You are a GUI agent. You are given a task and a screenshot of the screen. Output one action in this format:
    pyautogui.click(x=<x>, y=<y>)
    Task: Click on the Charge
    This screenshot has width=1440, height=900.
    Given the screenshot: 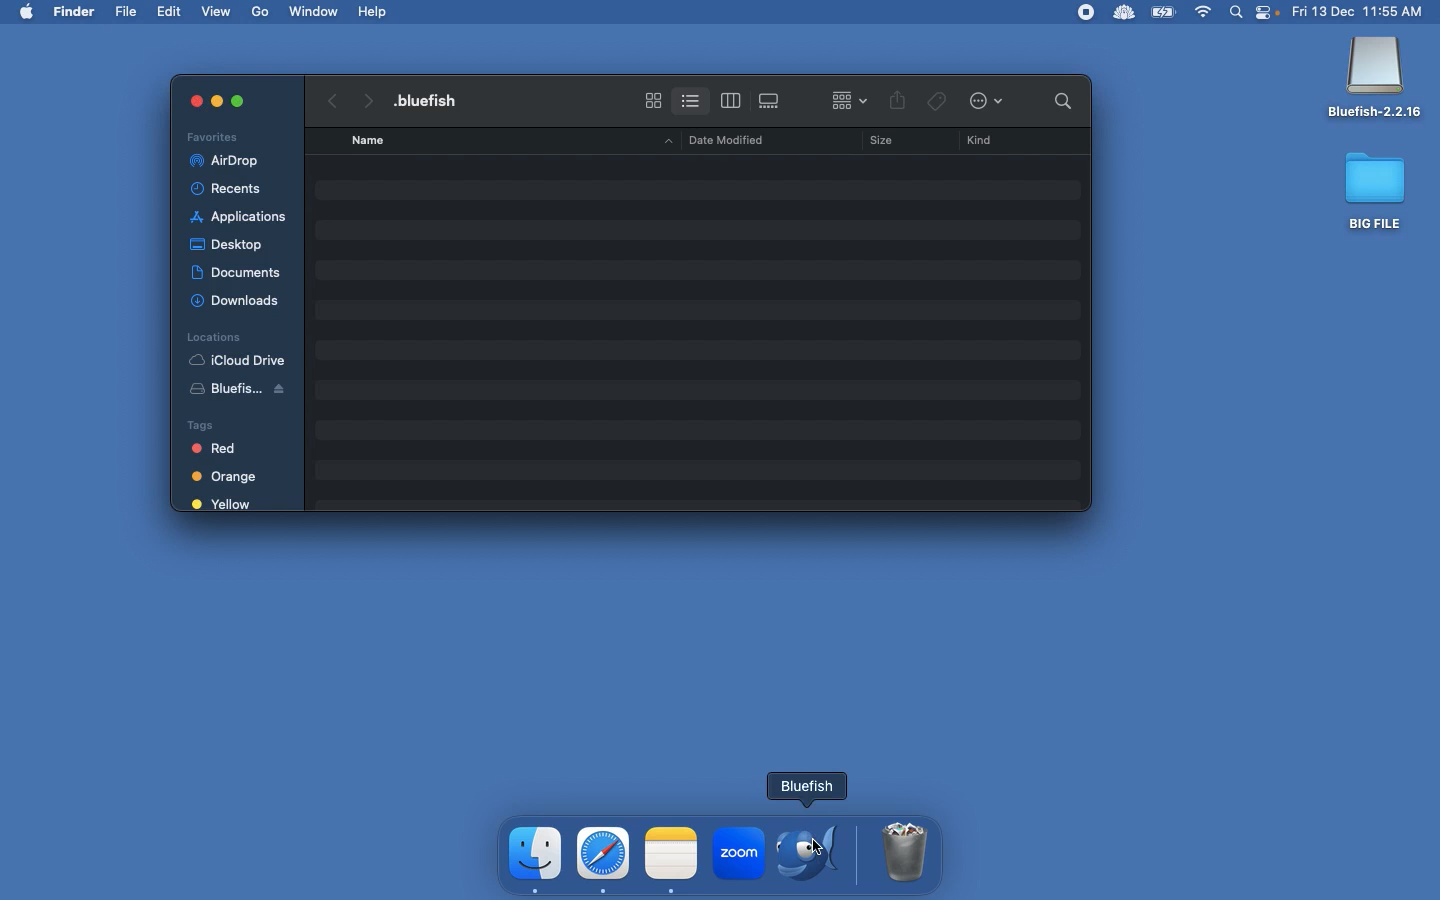 What is the action you would take?
    pyautogui.click(x=1163, y=14)
    